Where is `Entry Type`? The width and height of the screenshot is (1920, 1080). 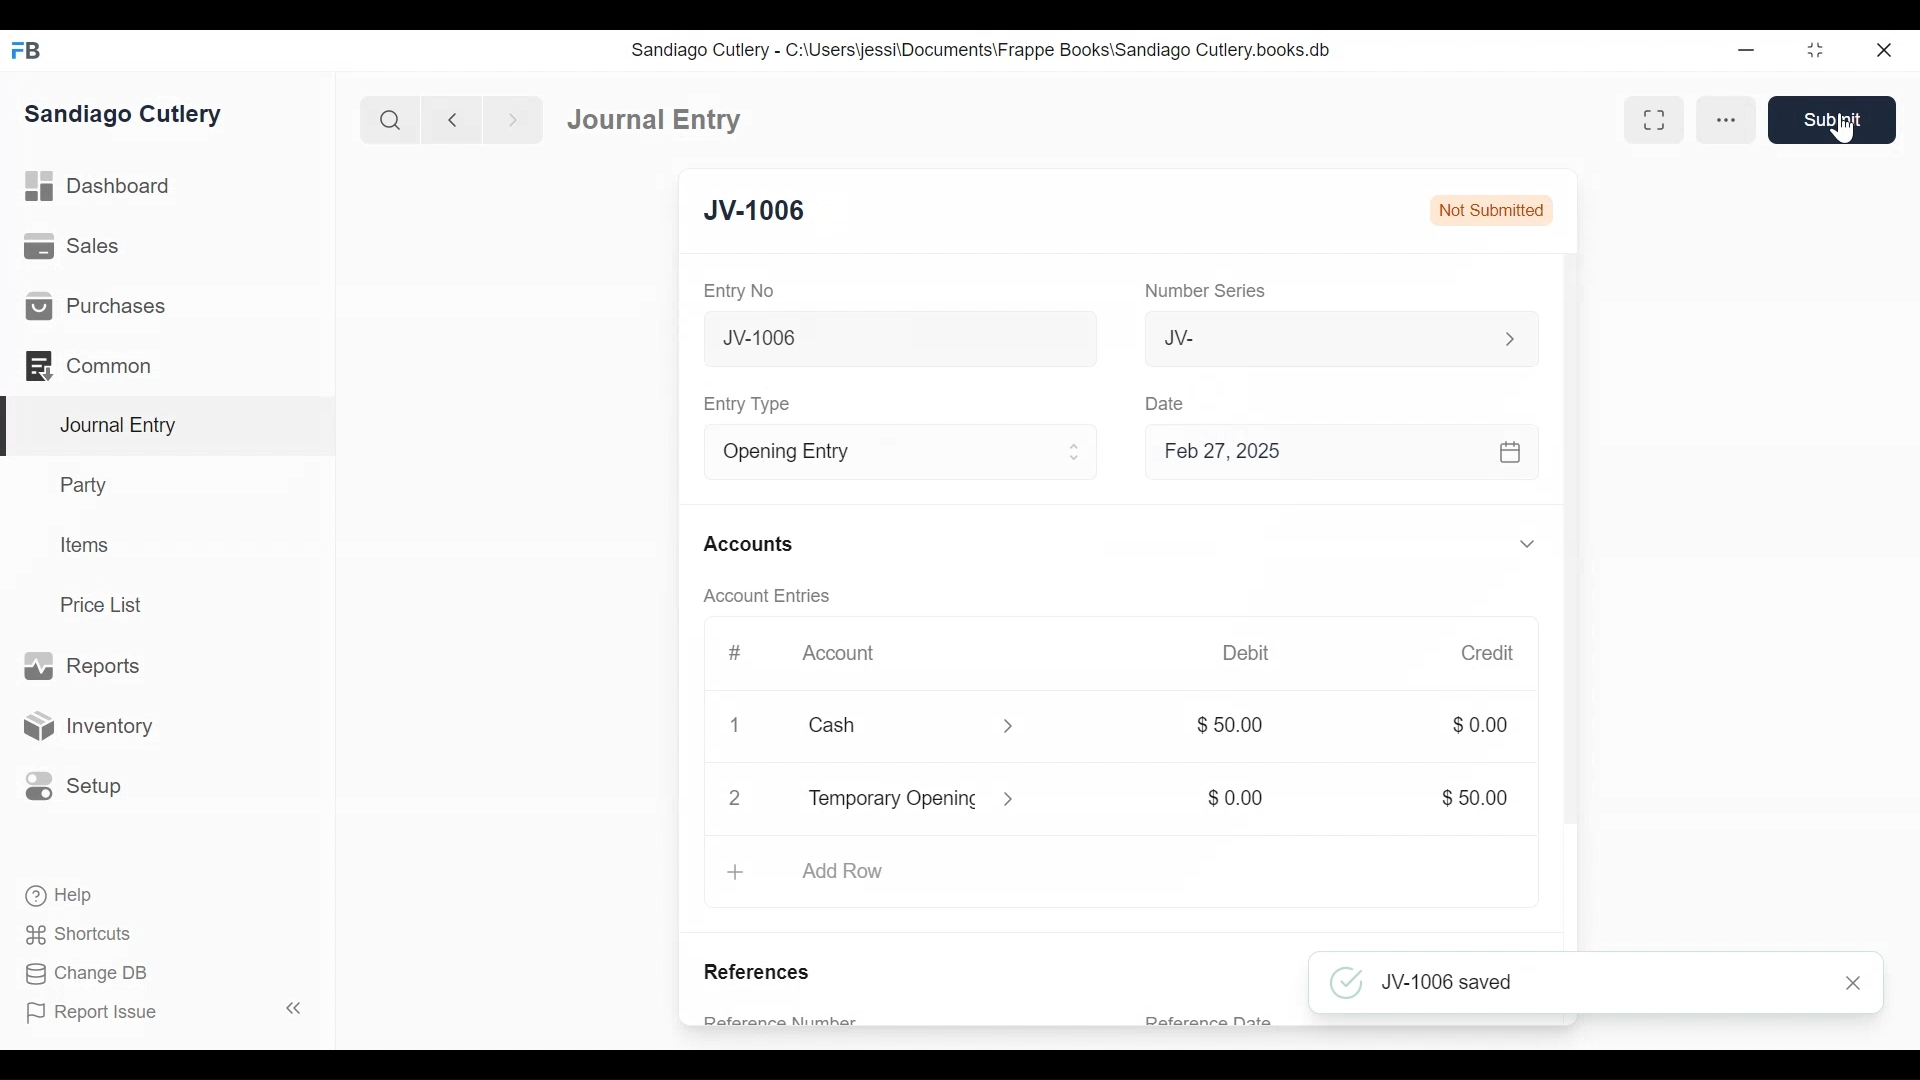 Entry Type is located at coordinates (874, 452).